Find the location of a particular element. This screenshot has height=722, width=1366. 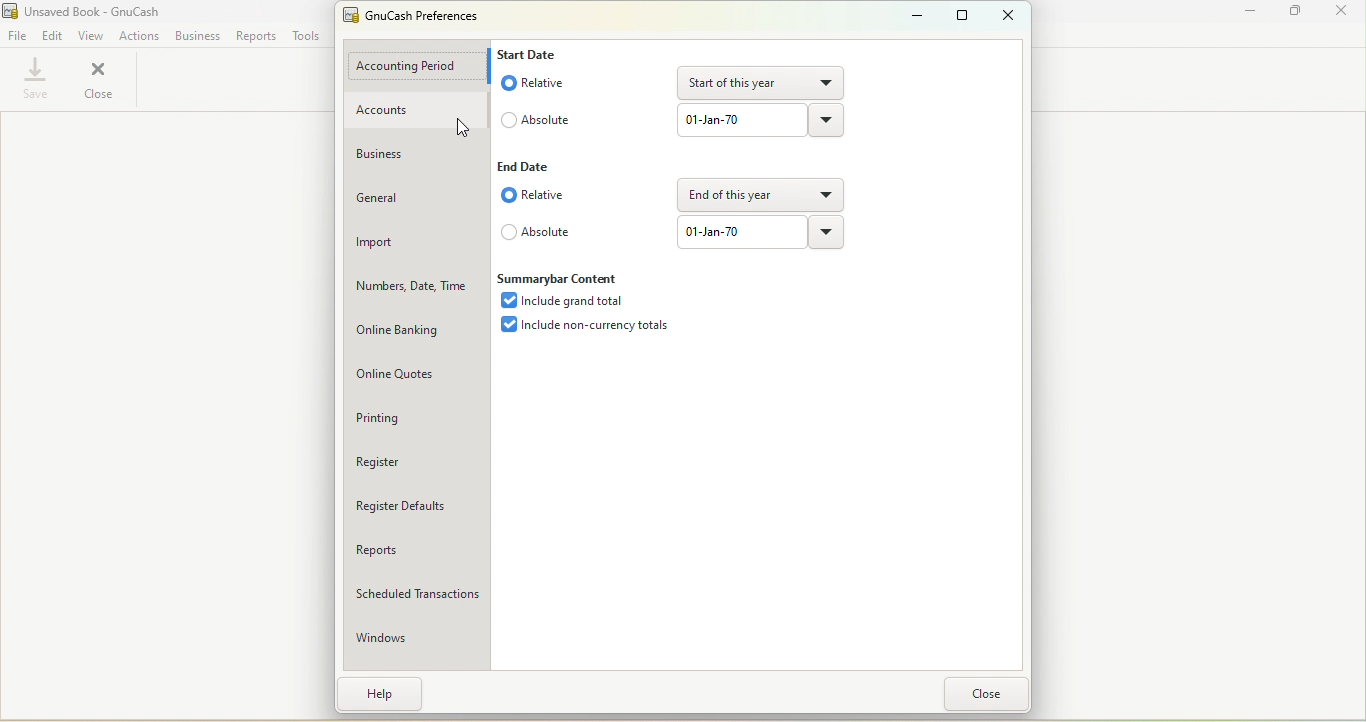

end of this year is located at coordinates (743, 195).